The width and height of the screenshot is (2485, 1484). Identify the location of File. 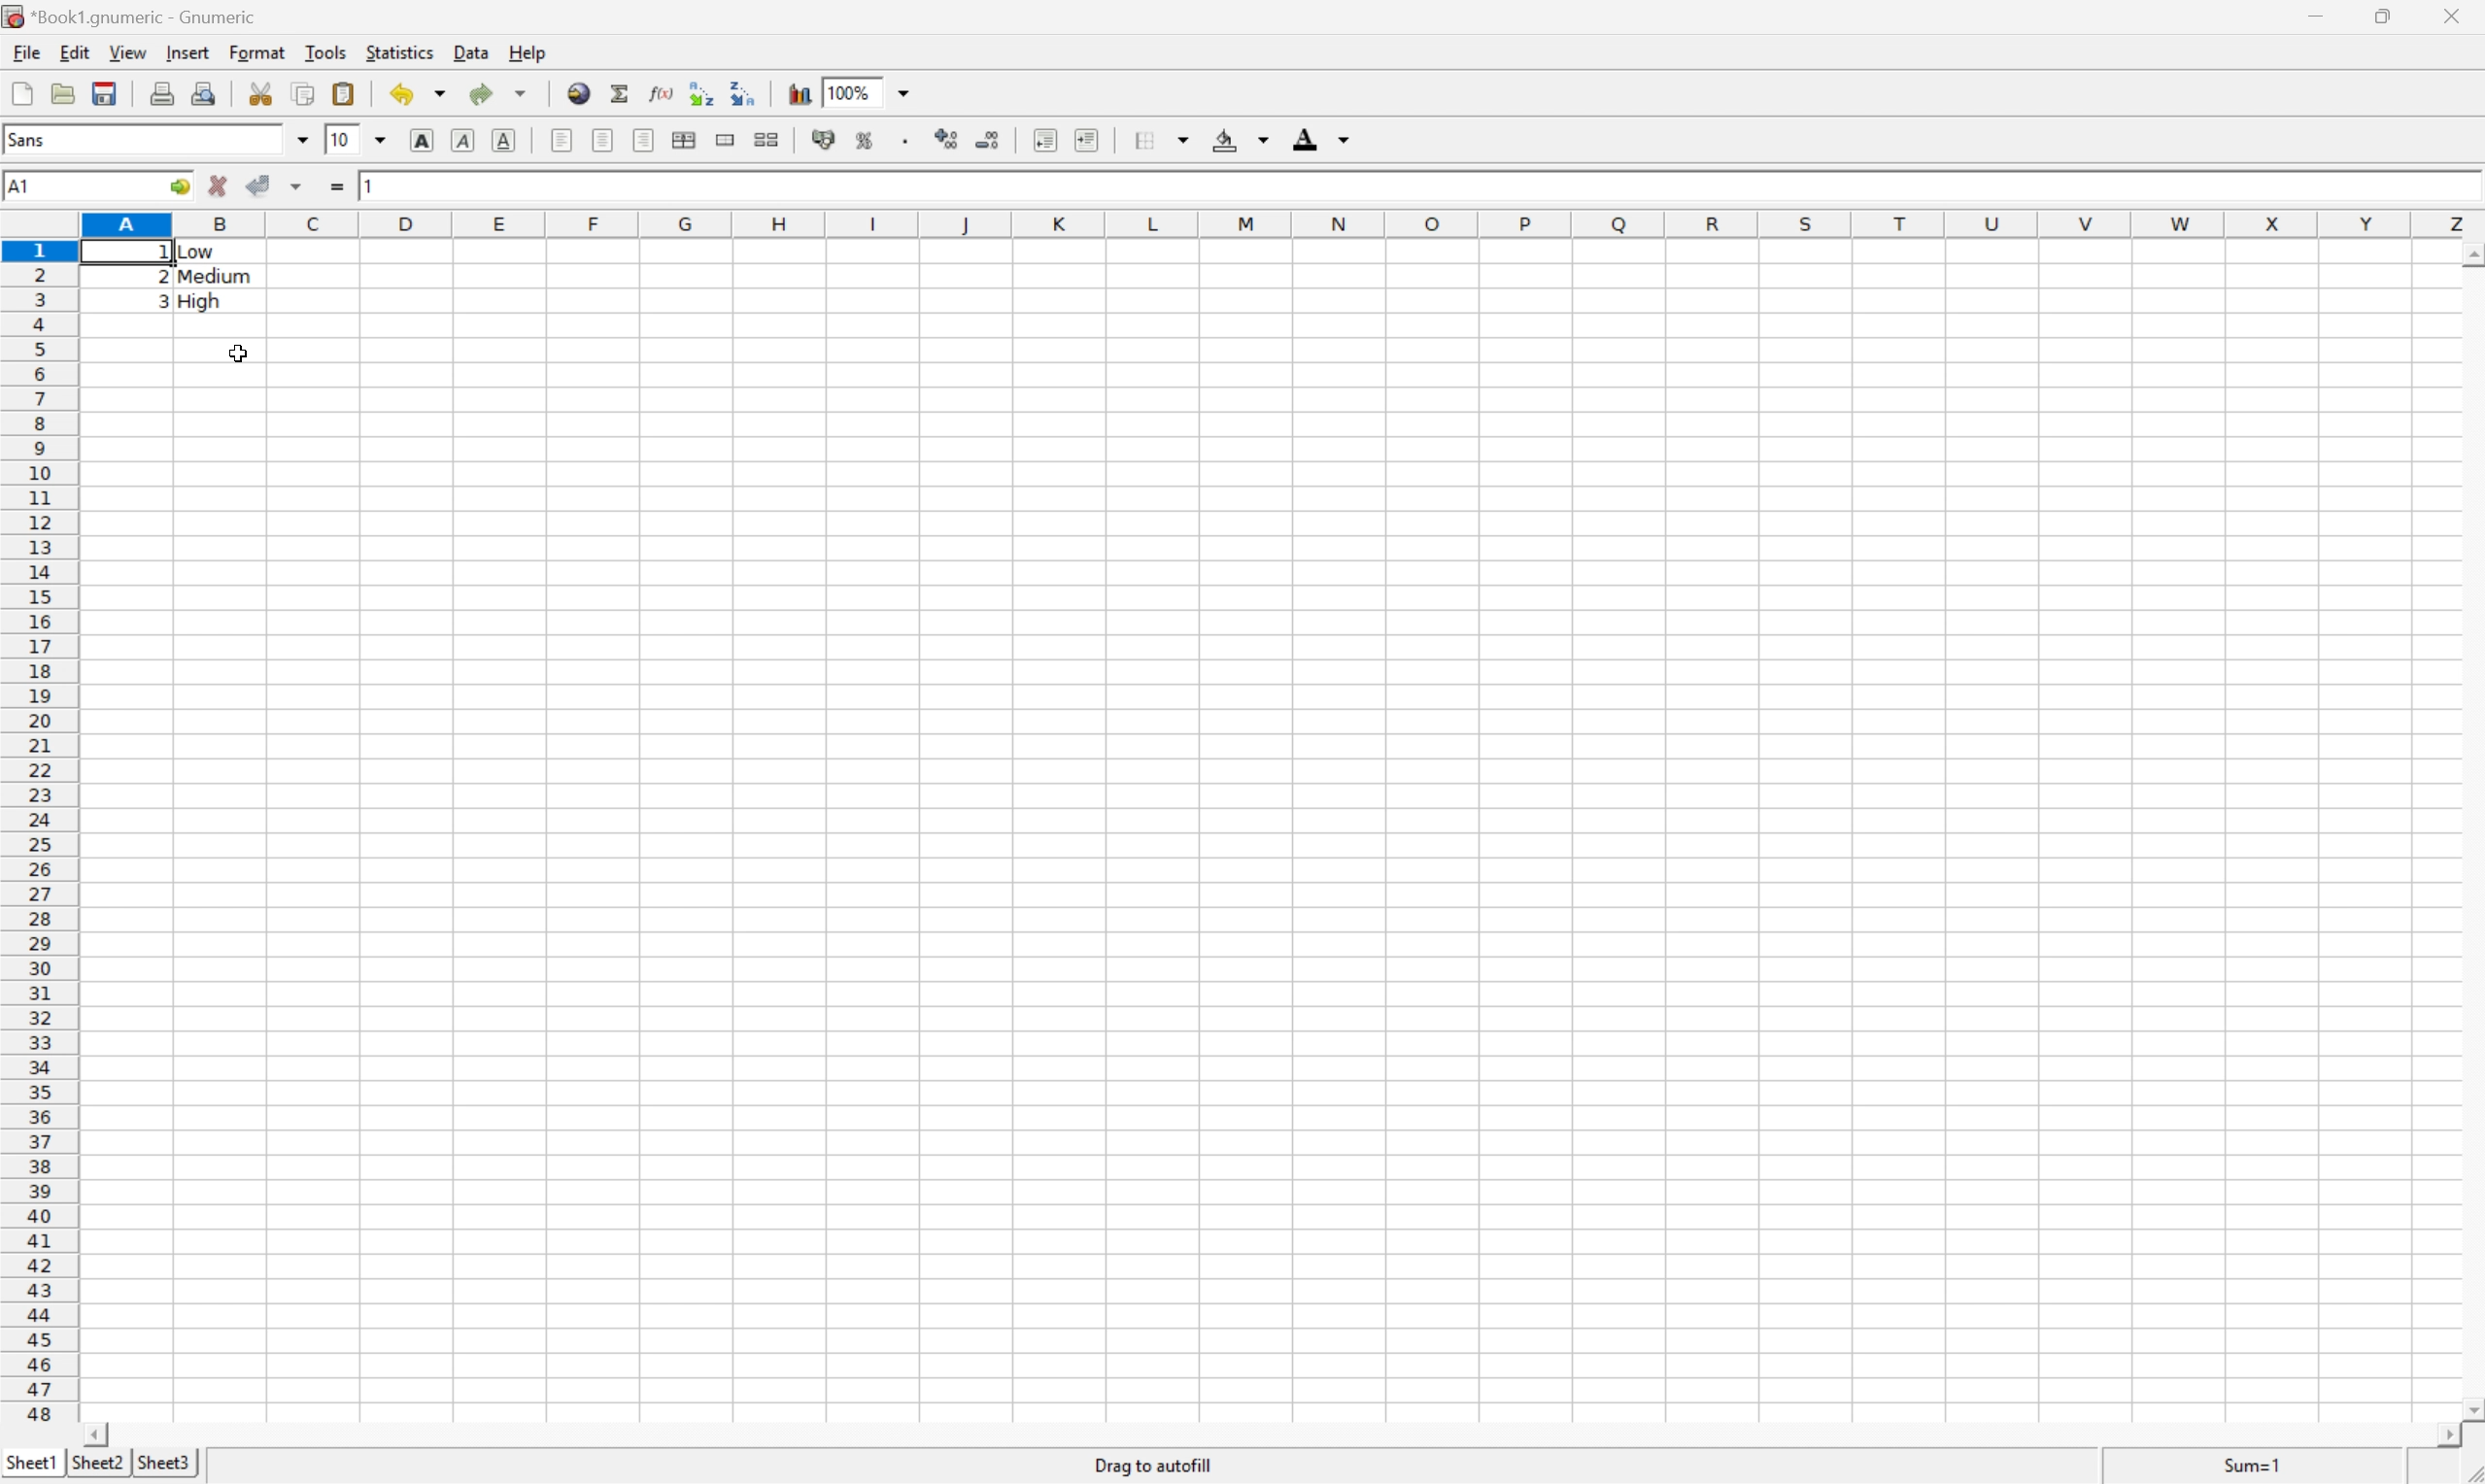
(25, 53).